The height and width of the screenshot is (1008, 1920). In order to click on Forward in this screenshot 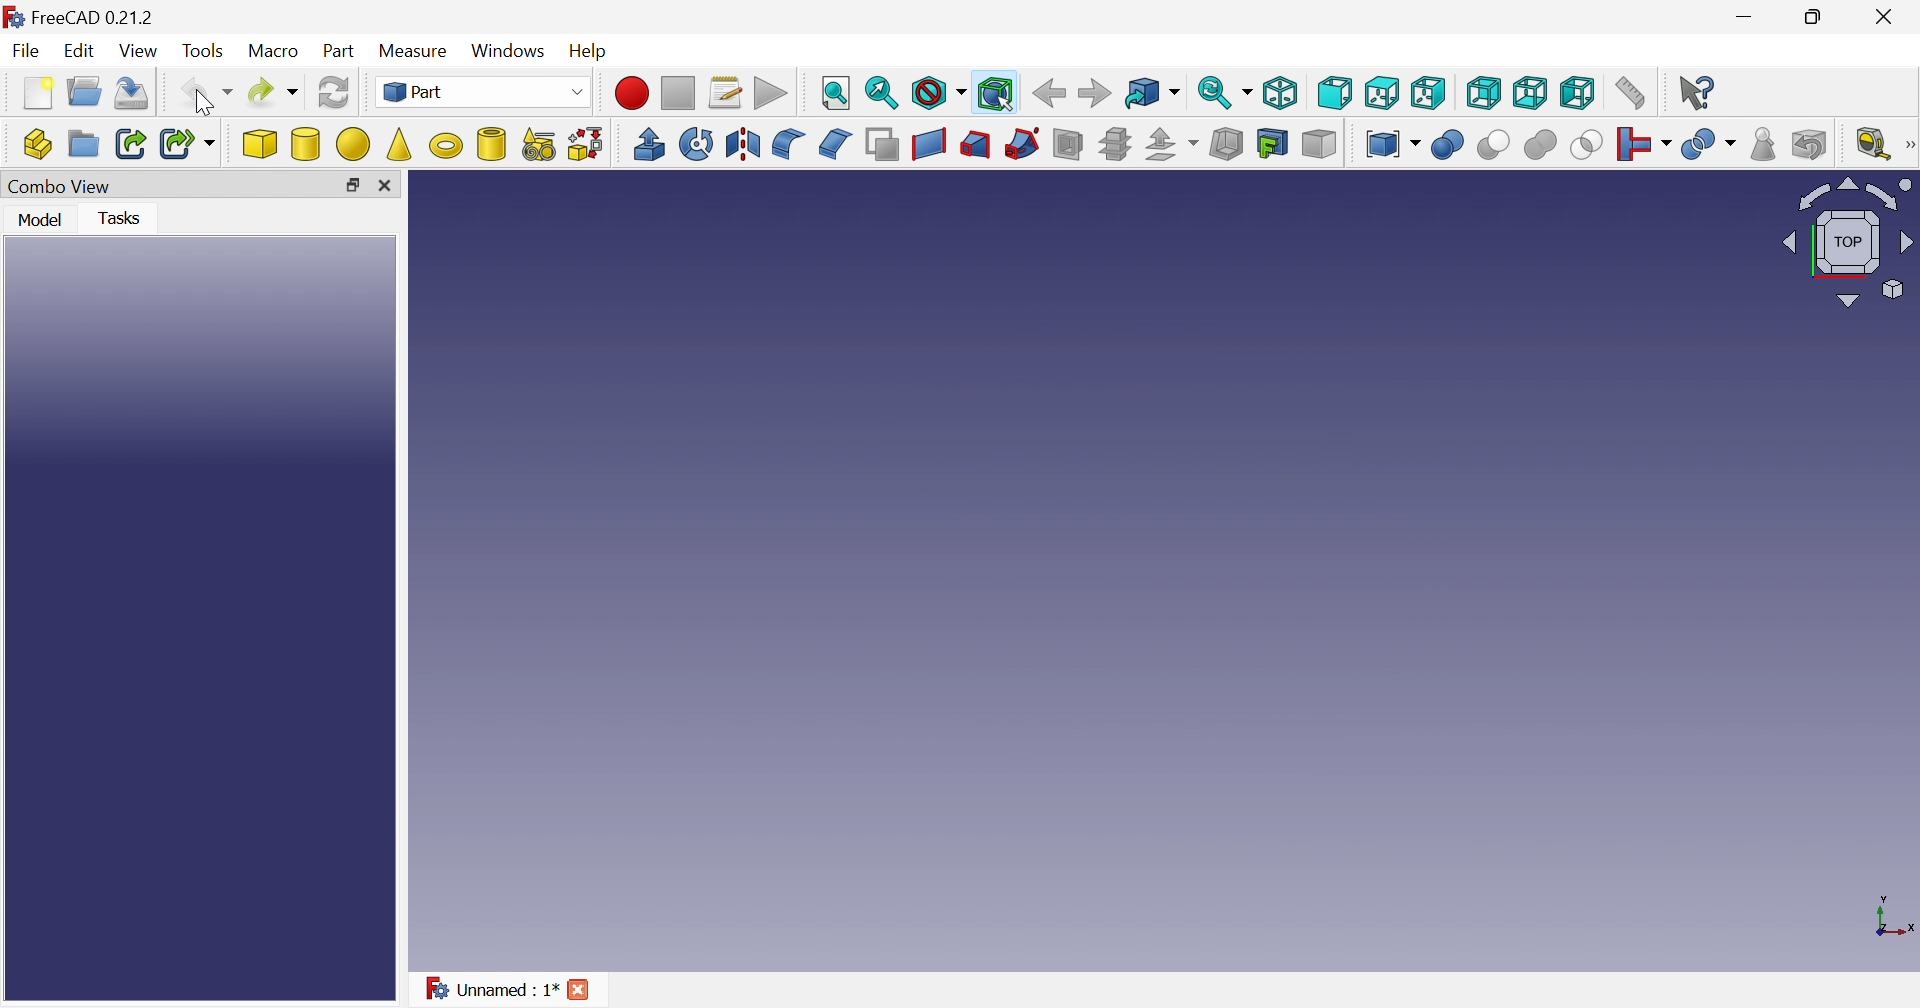, I will do `click(1094, 92)`.